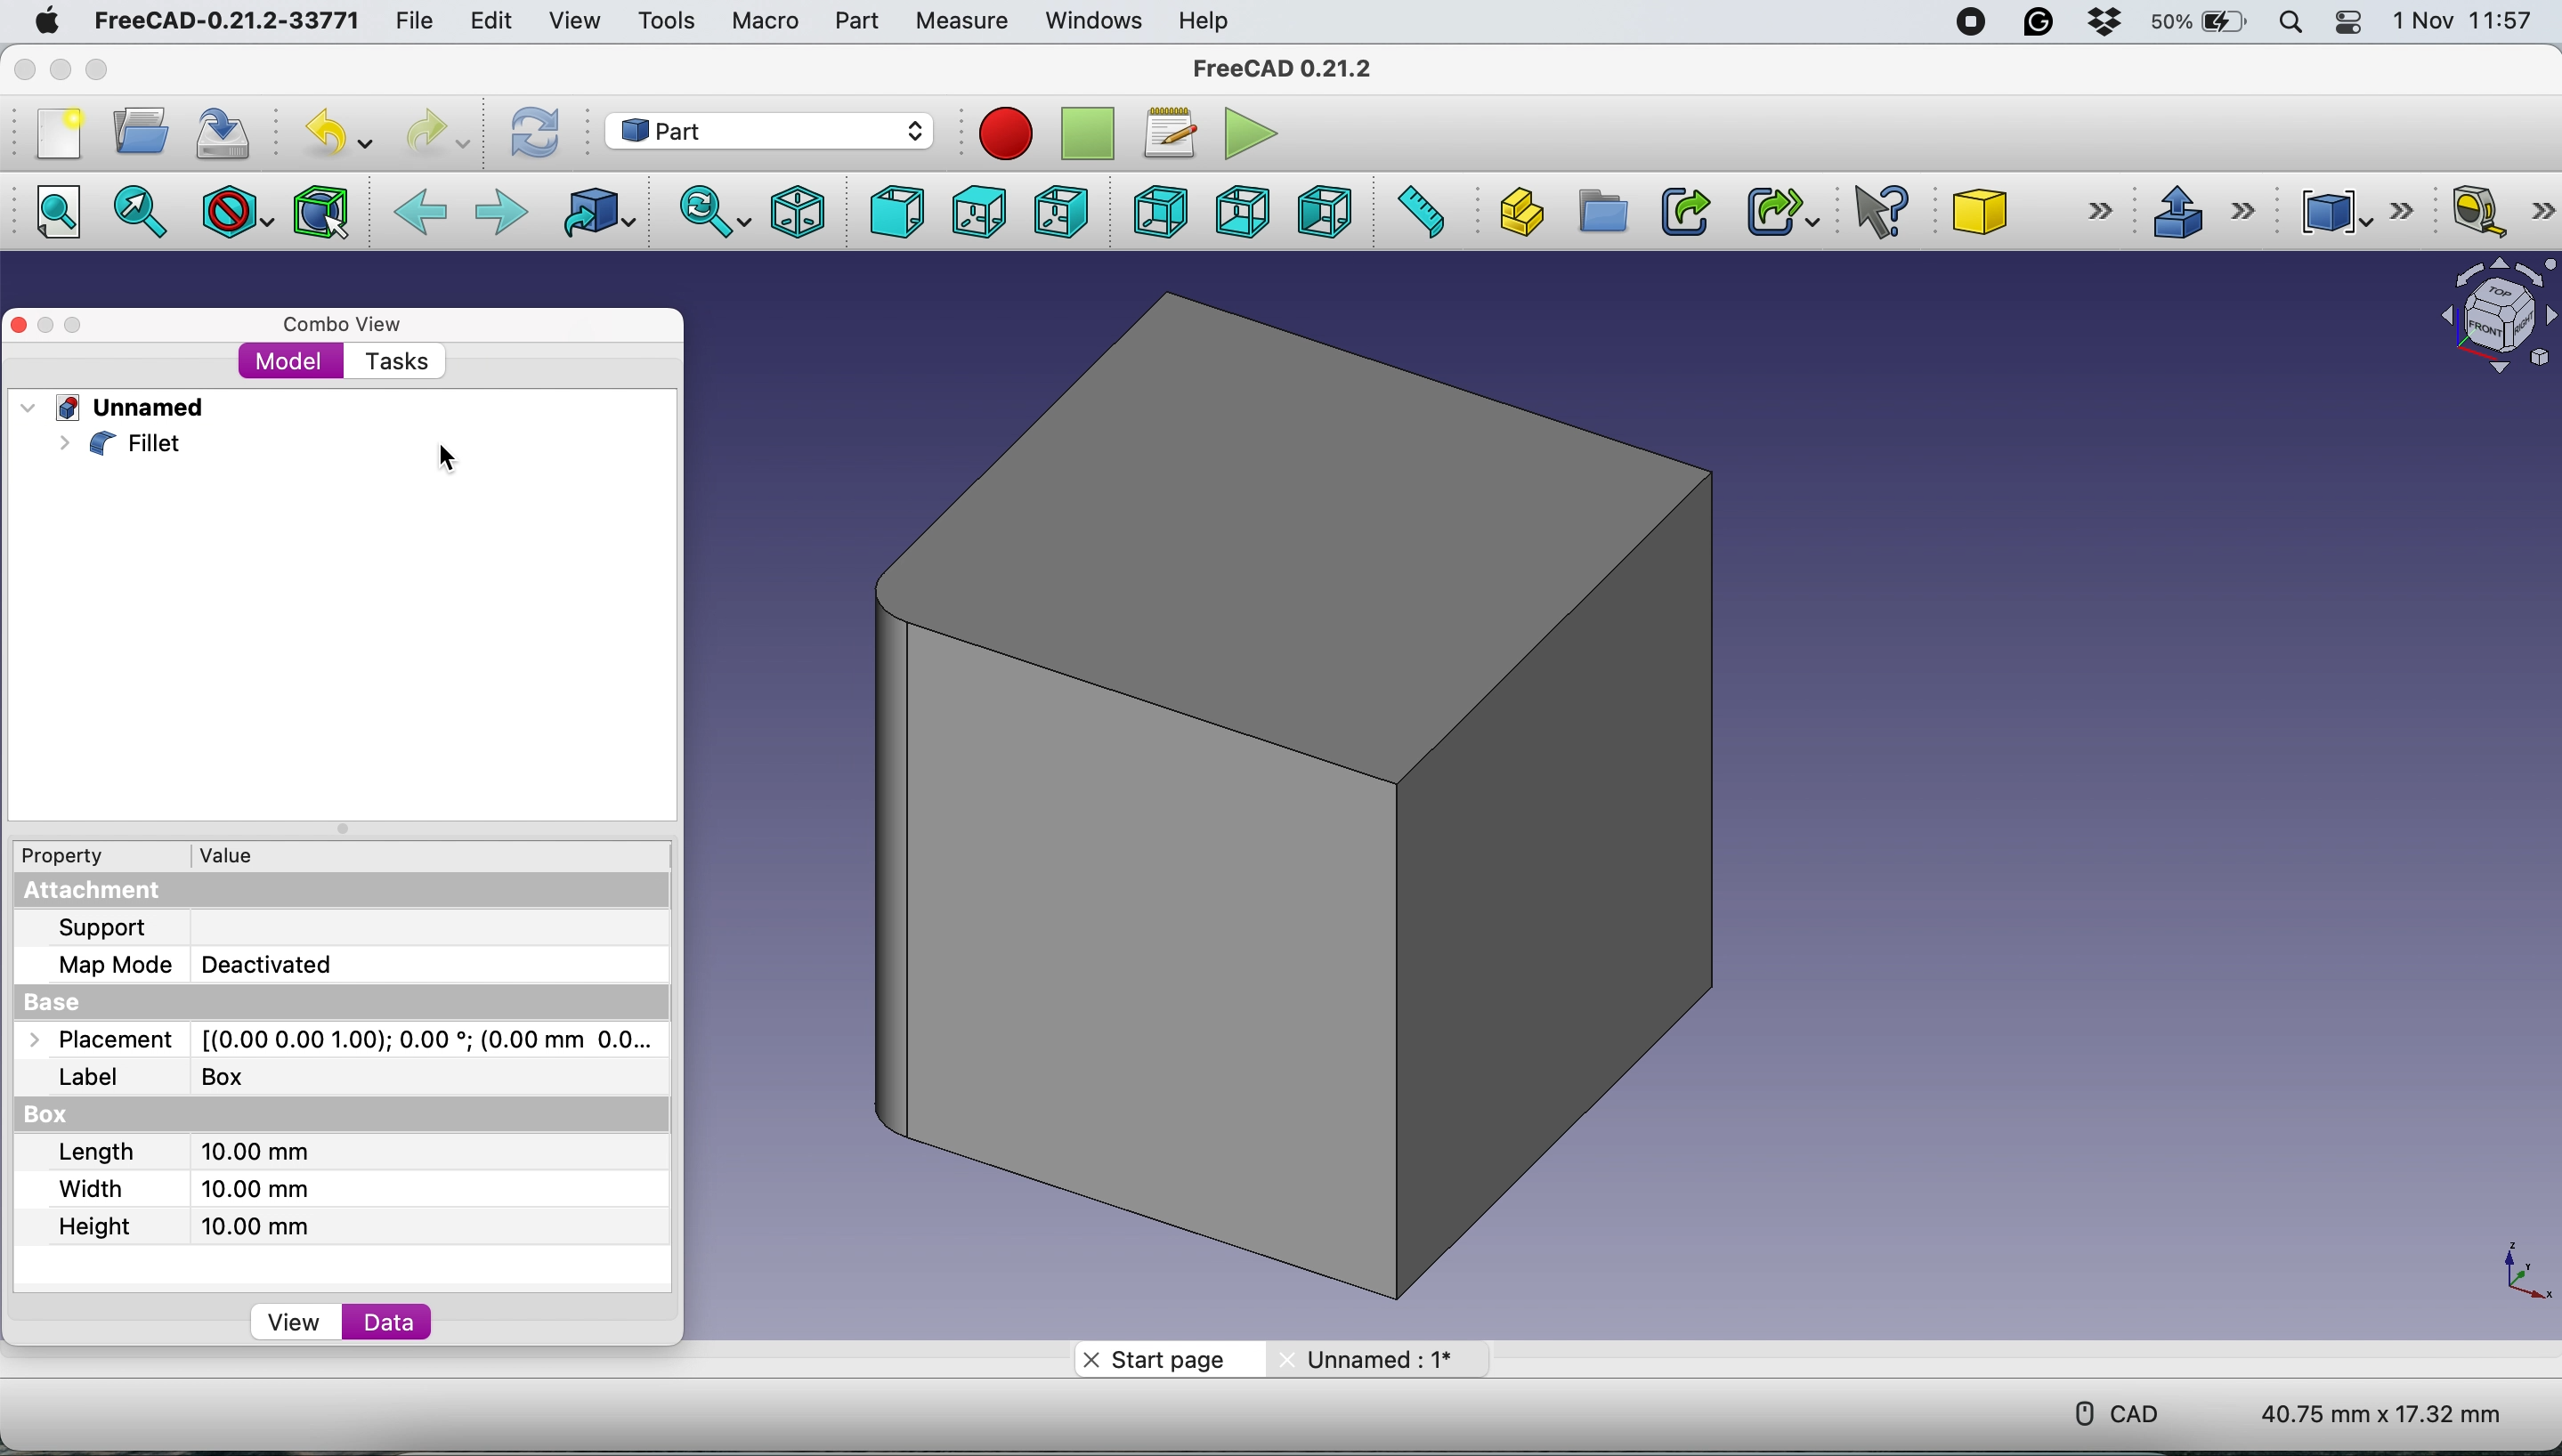 The height and width of the screenshot is (1456, 2562). I want to click on make link, so click(1682, 209).